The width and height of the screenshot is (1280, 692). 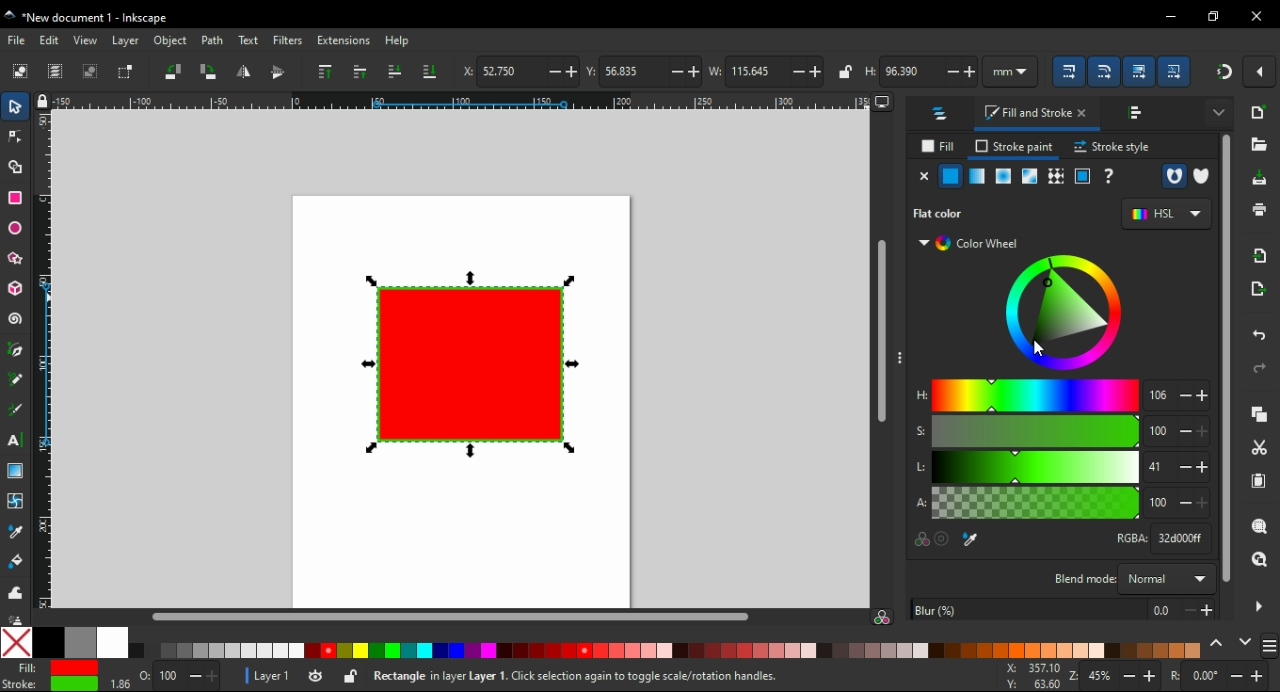 What do you see at coordinates (1103, 70) in the screenshot?
I see `scaling options` at bounding box center [1103, 70].